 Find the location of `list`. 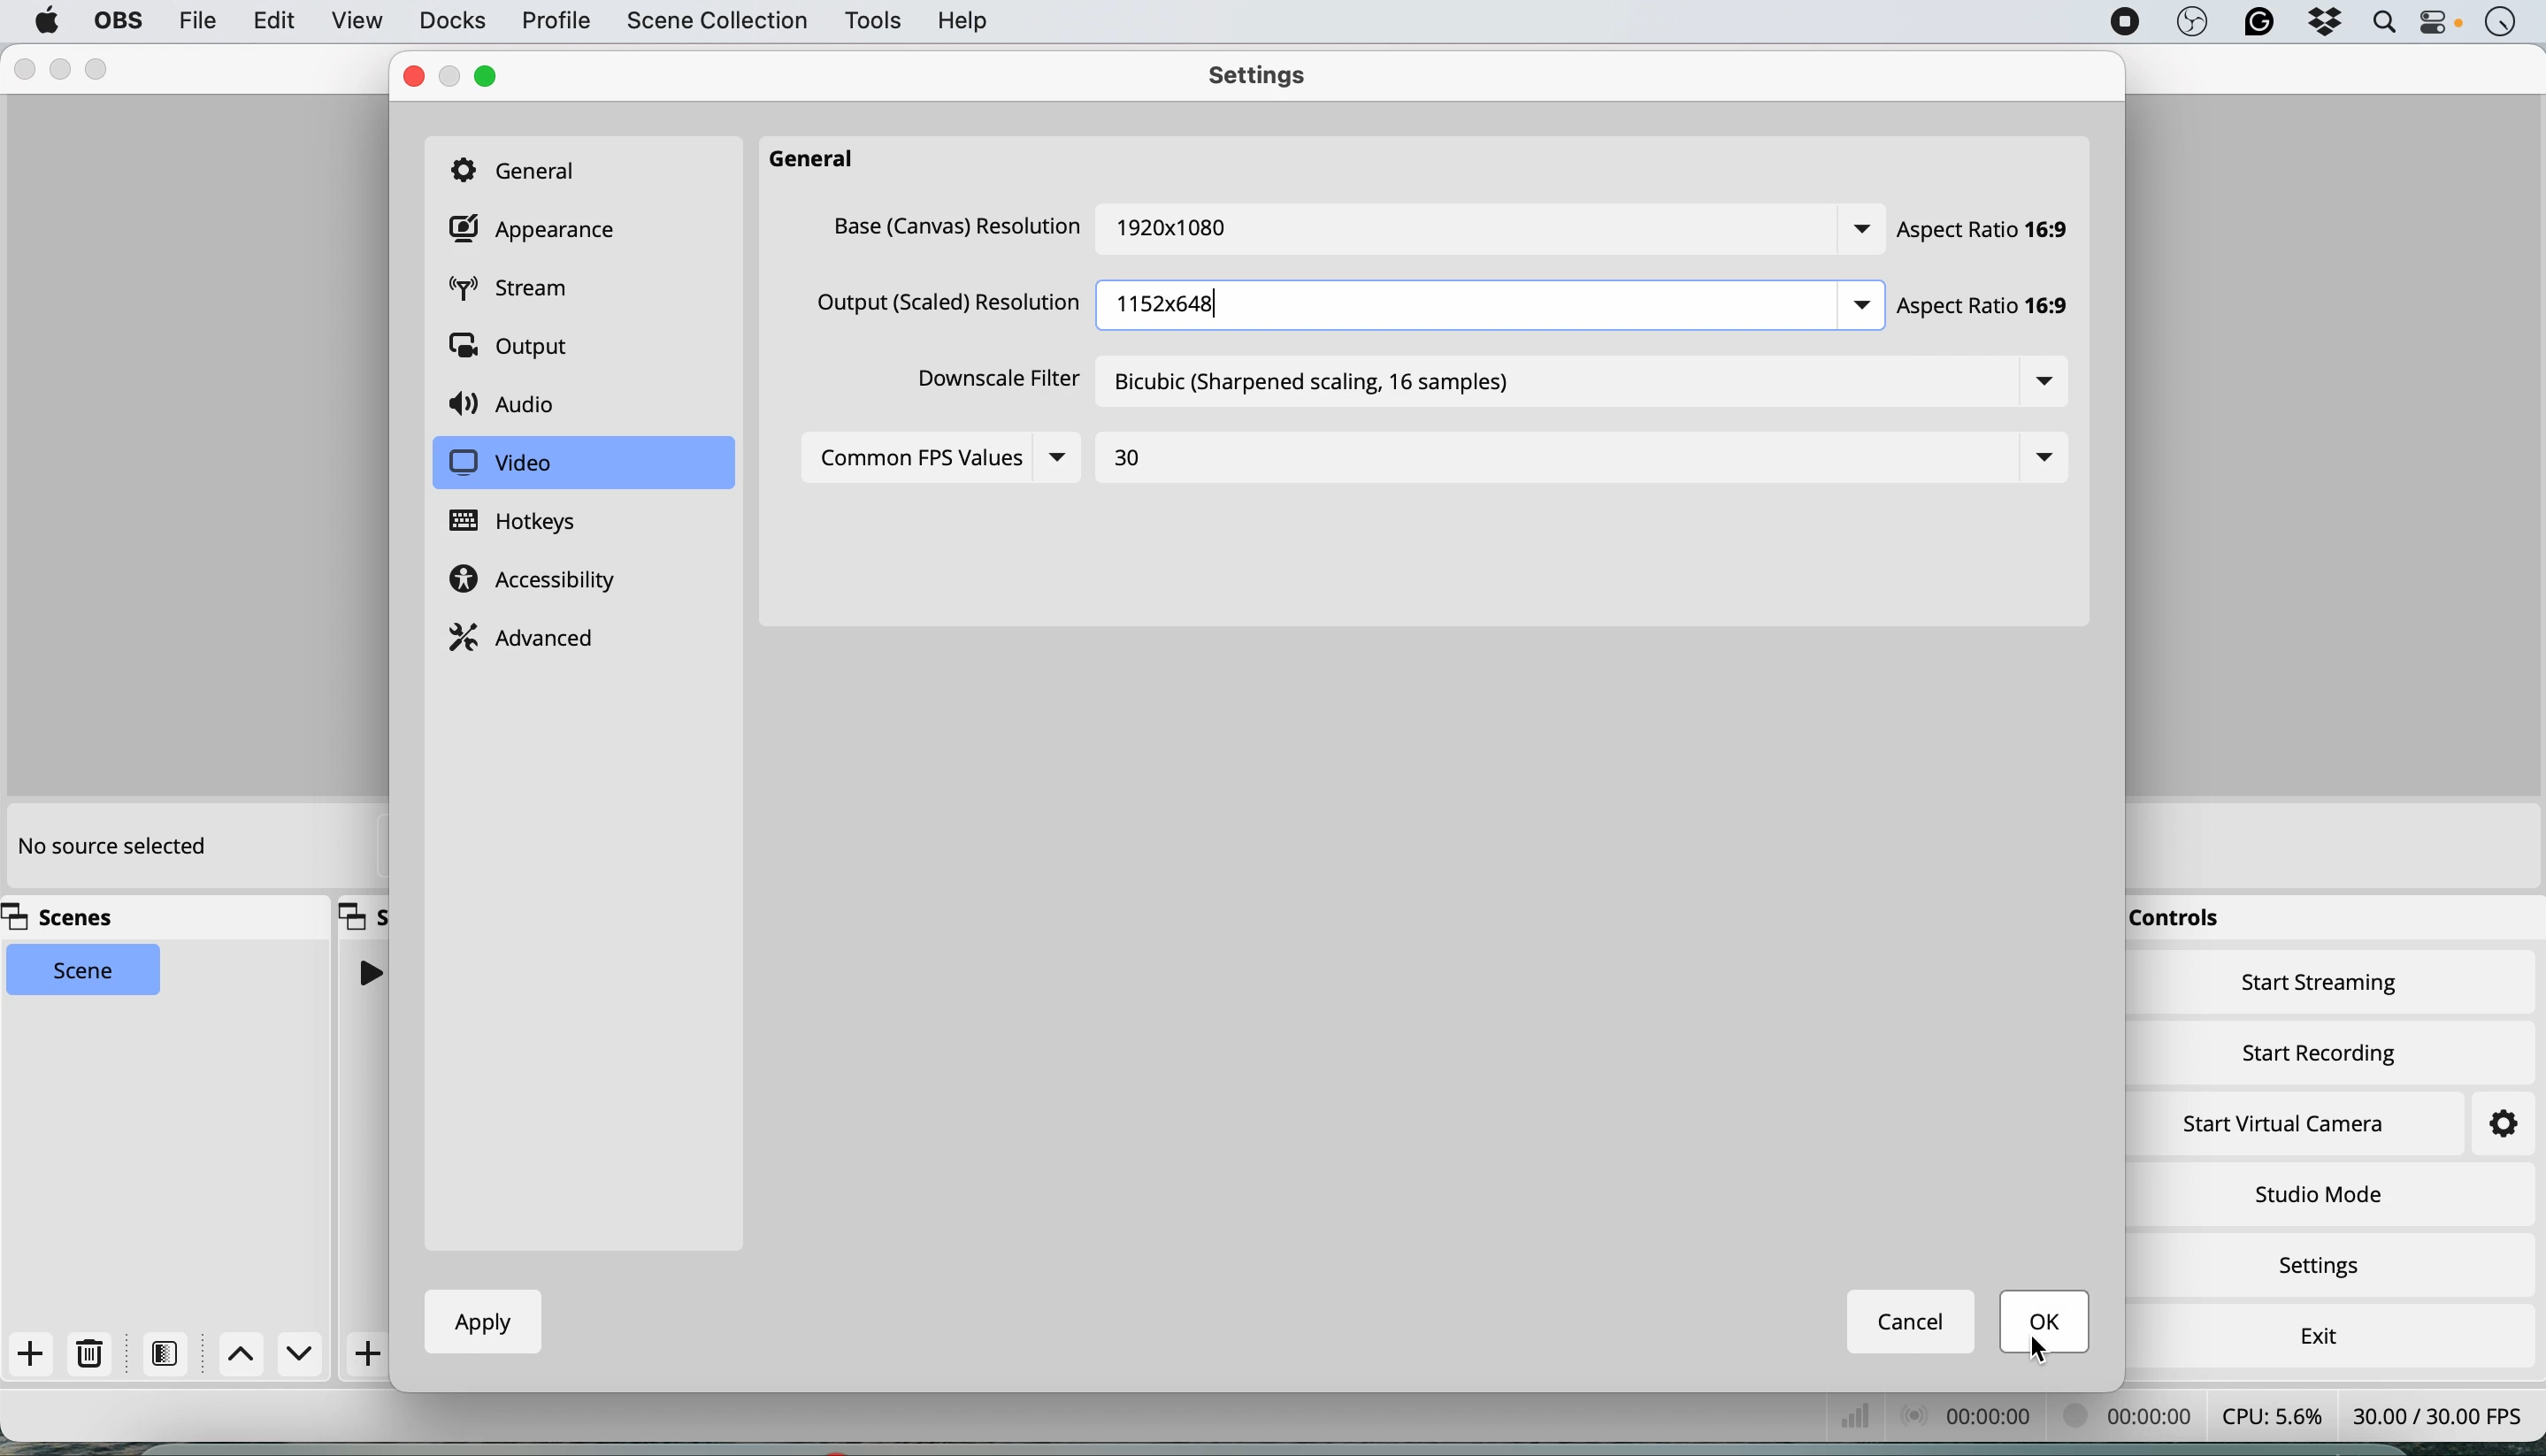

list is located at coordinates (2045, 384).